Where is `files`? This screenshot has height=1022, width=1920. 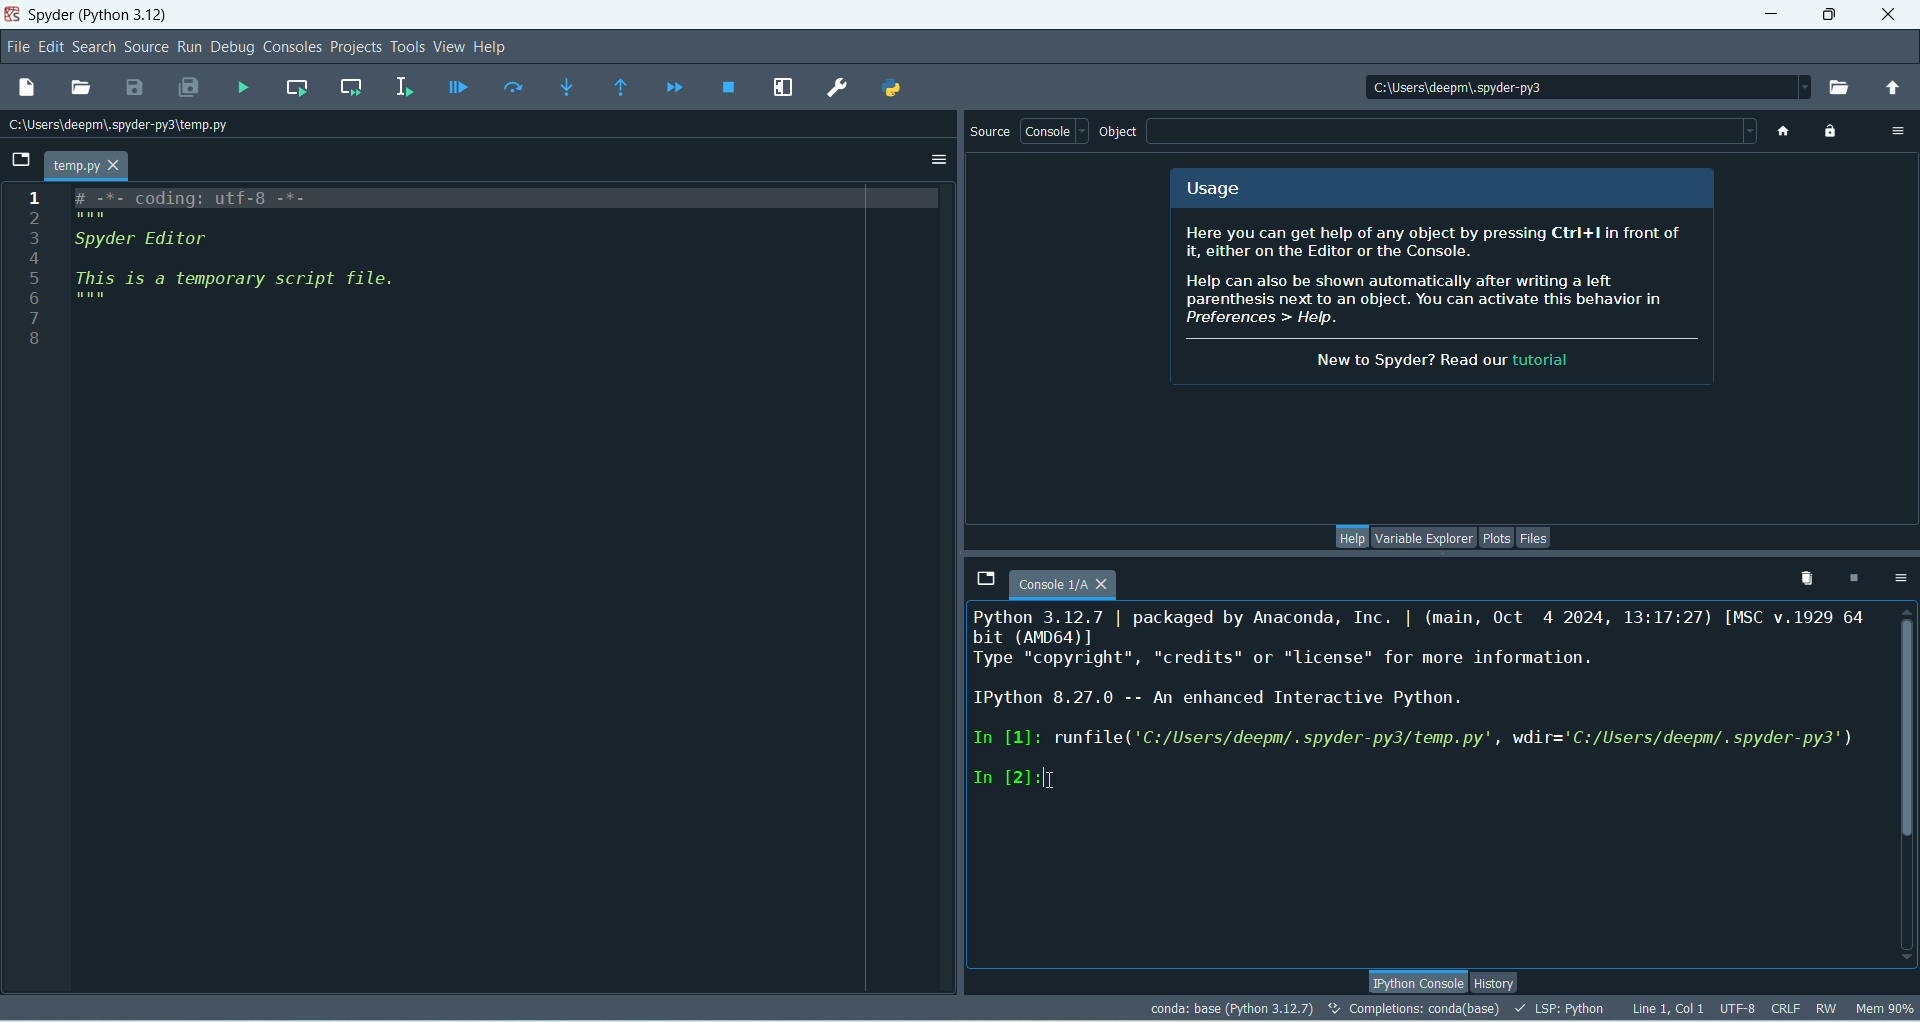
files is located at coordinates (1535, 537).